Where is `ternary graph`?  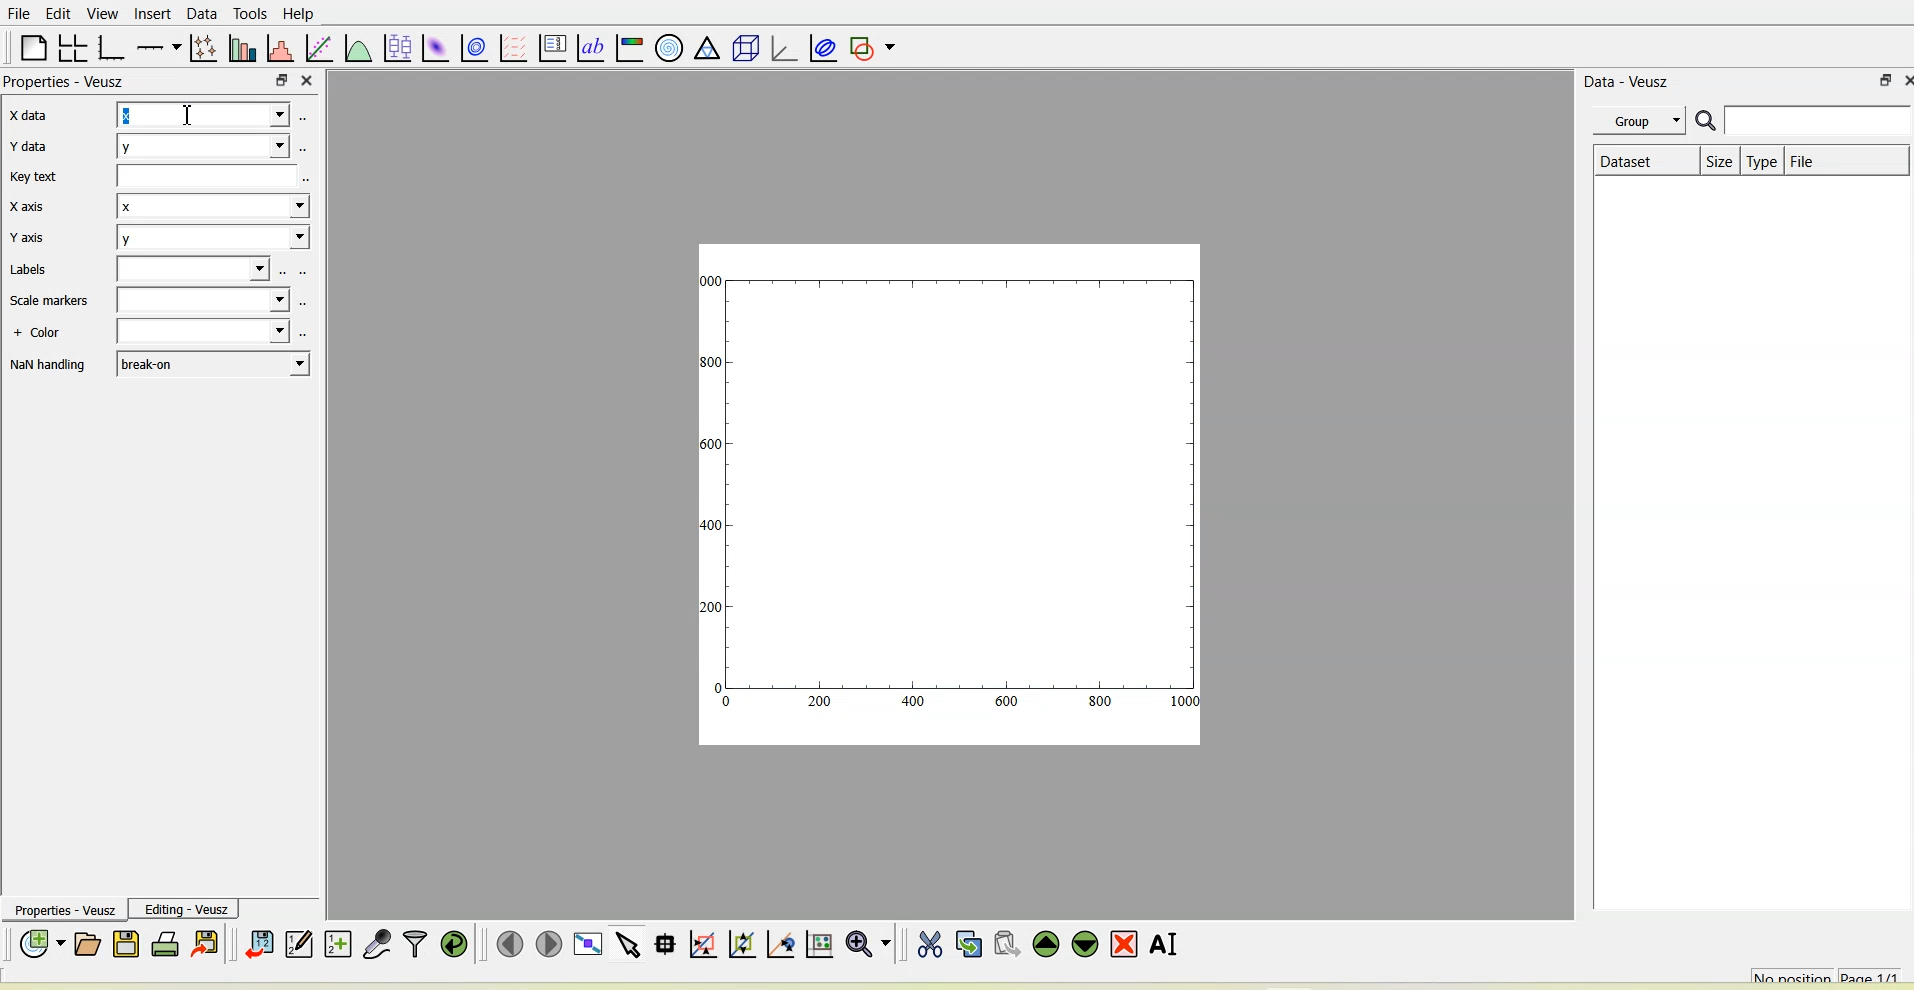 ternary graph is located at coordinates (707, 48).